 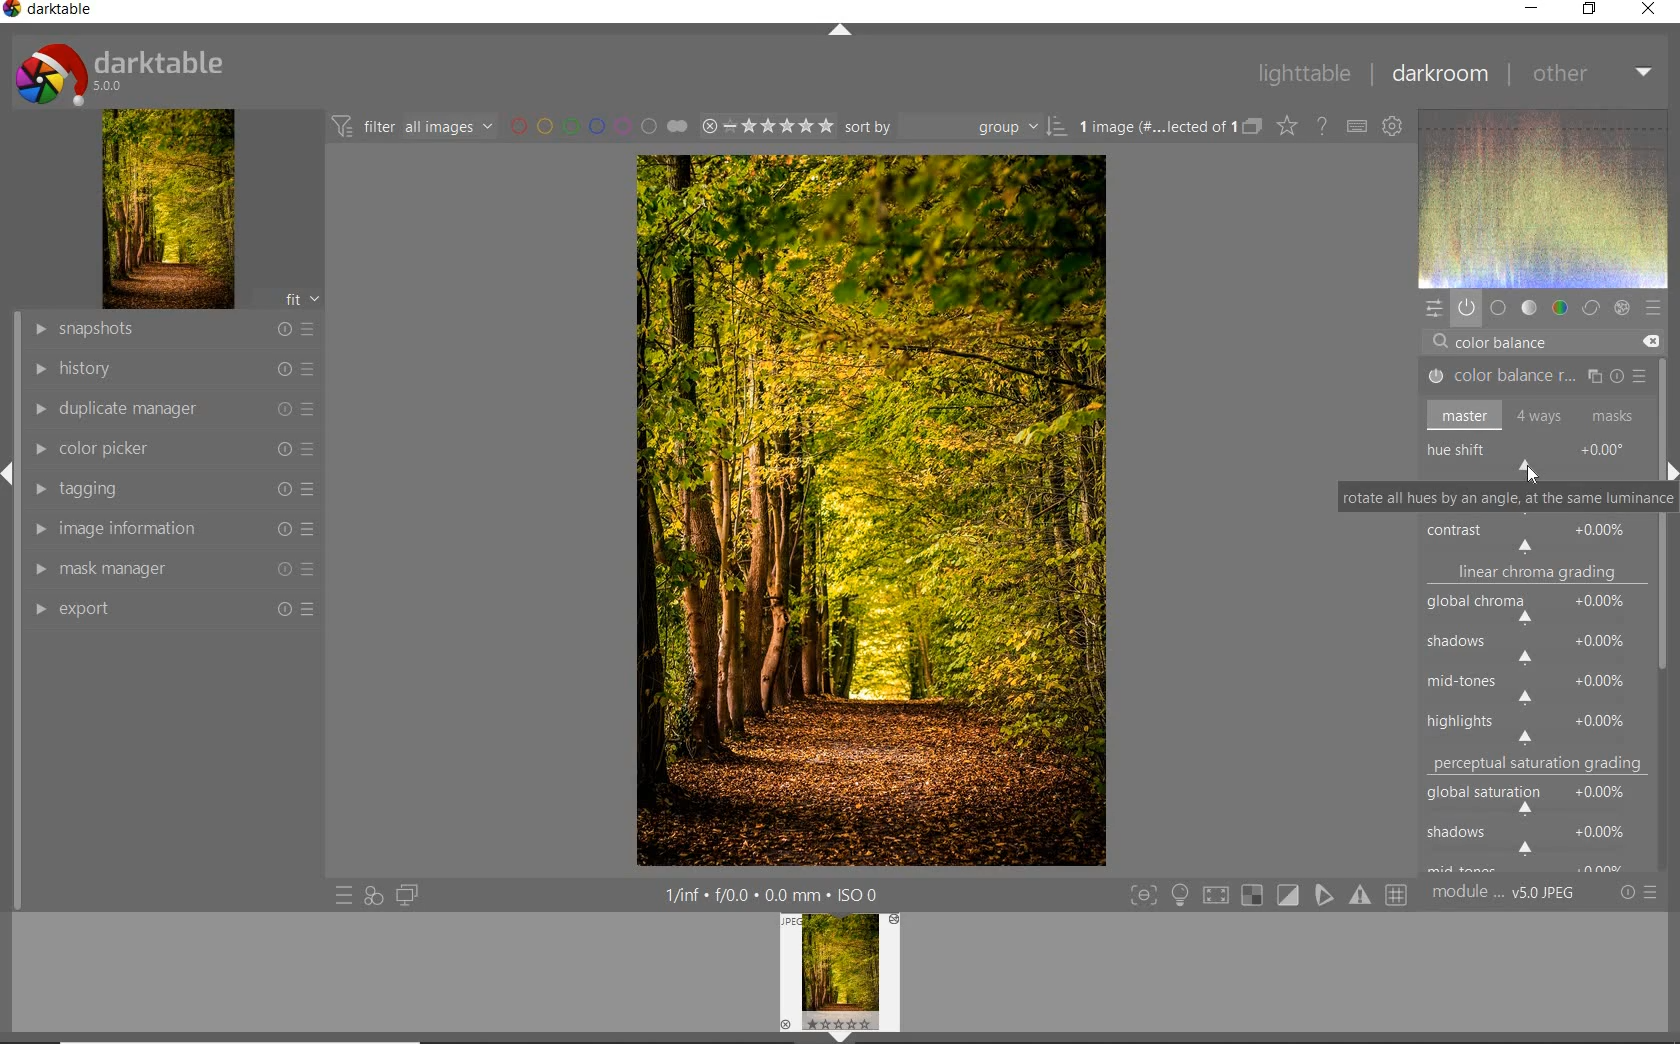 What do you see at coordinates (1252, 127) in the screenshot?
I see `collapse grouped image` at bounding box center [1252, 127].